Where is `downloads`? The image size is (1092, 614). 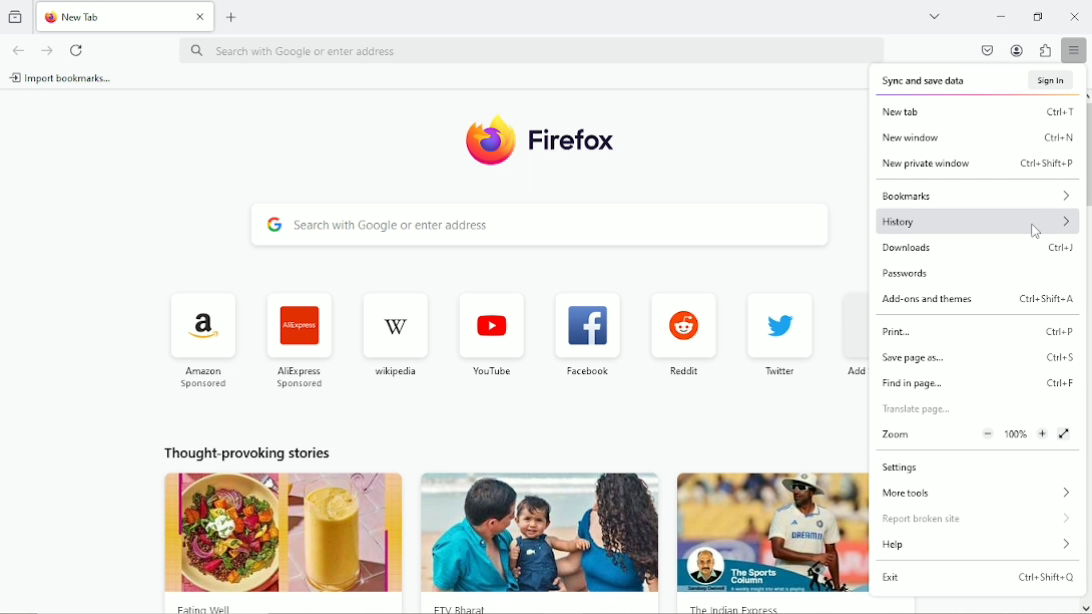
downloads is located at coordinates (978, 248).